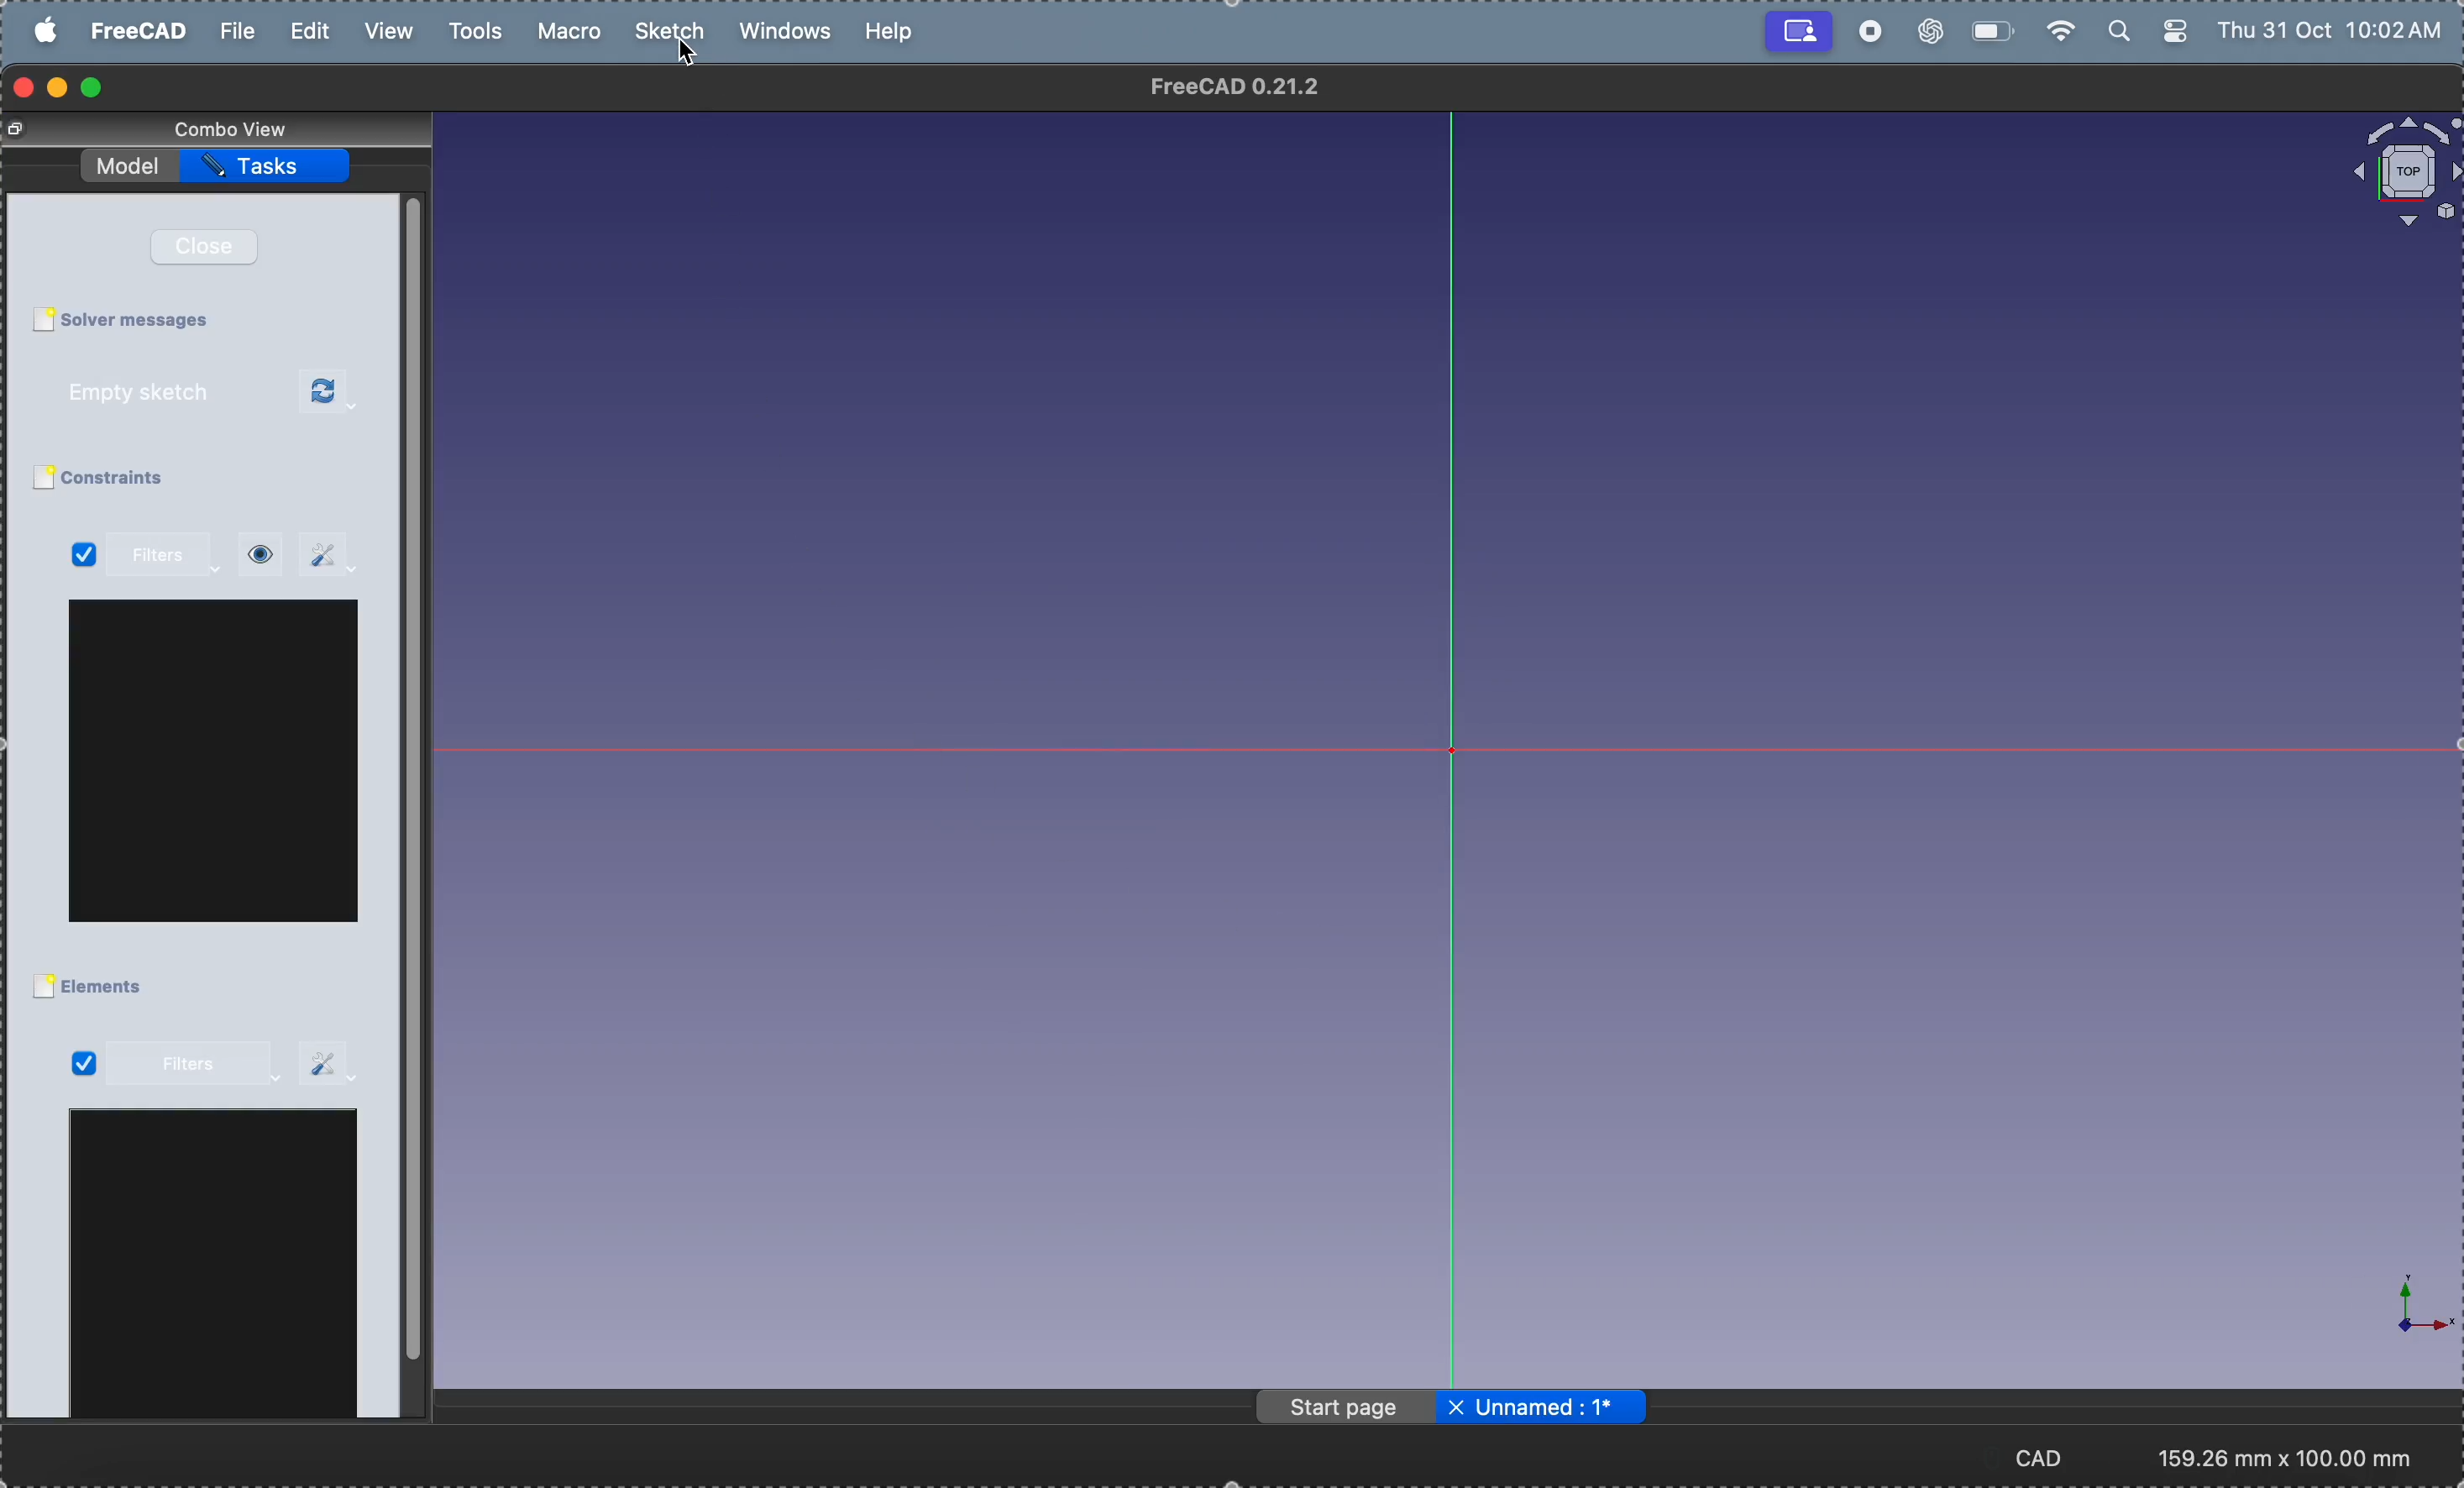 This screenshot has width=2464, height=1488. Describe the element at coordinates (41, 479) in the screenshot. I see `Checkbox` at that location.